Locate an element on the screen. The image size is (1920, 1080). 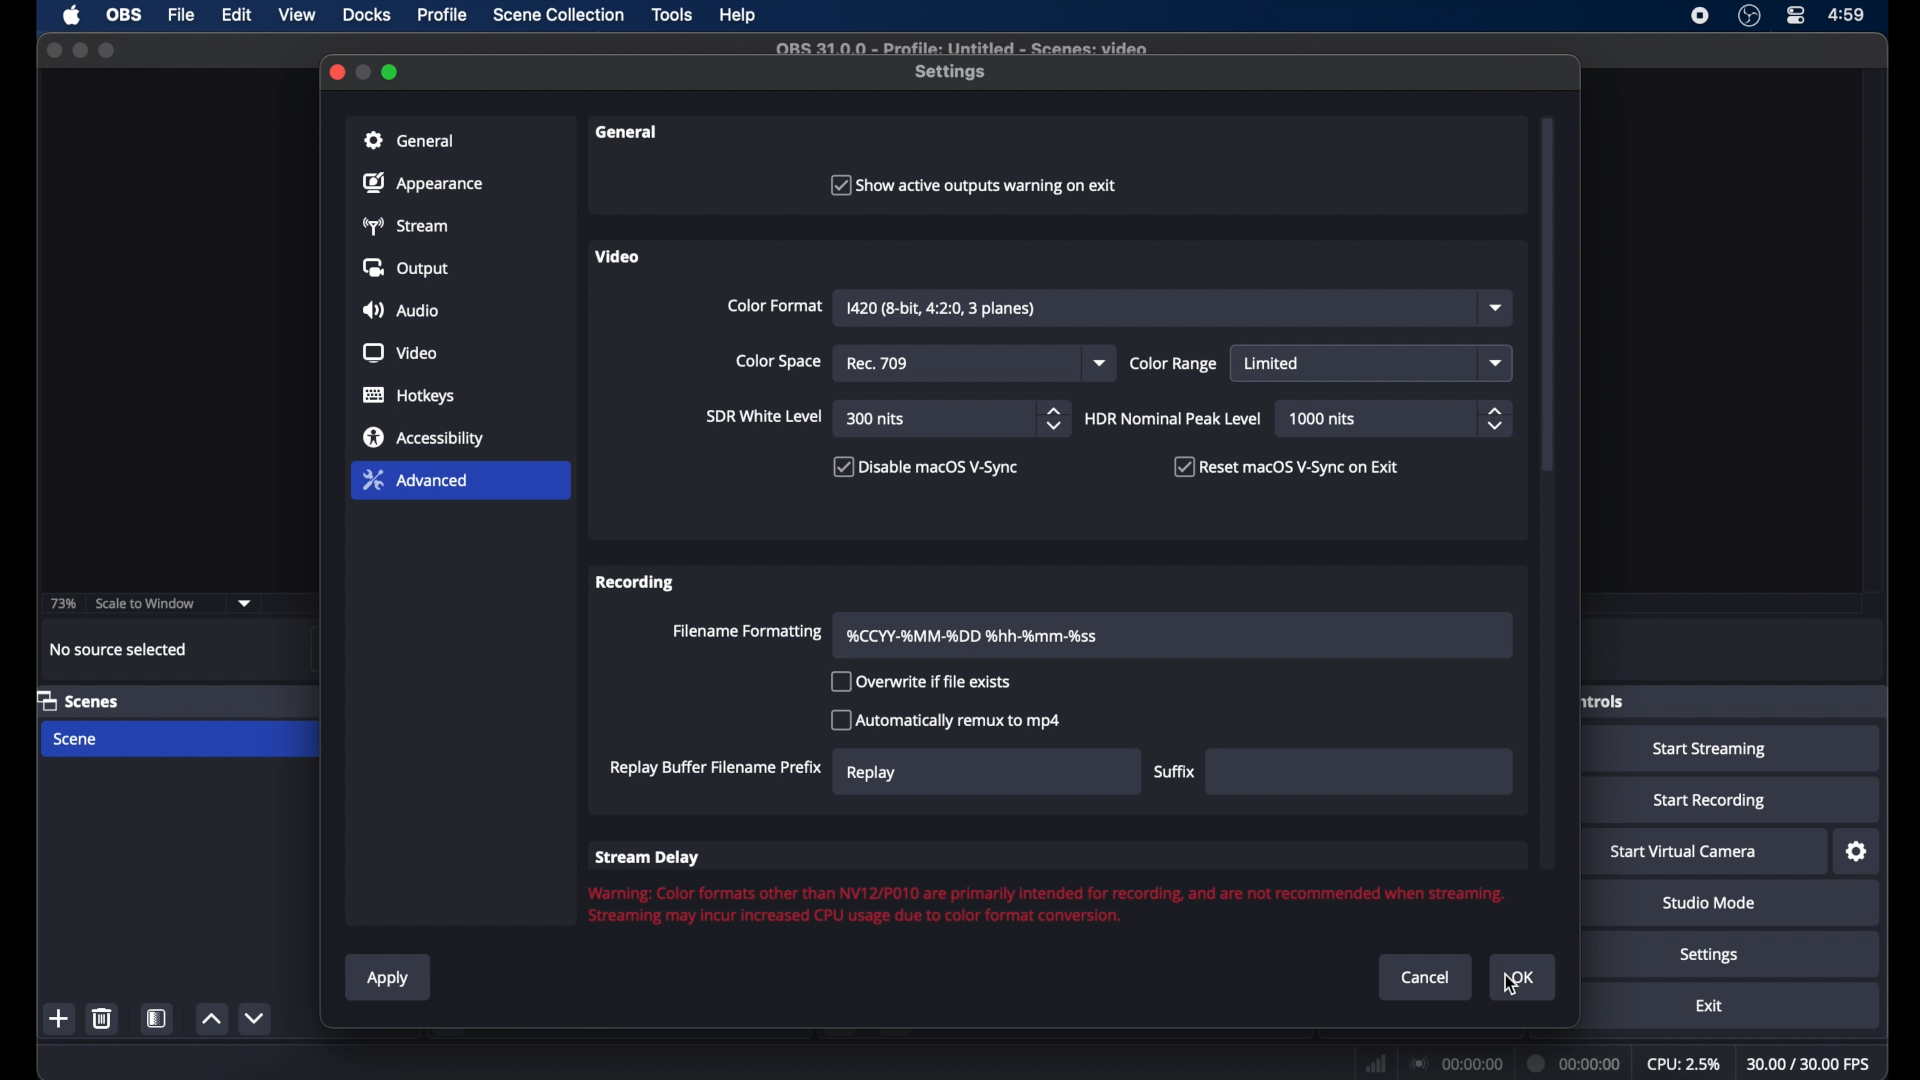
add is located at coordinates (59, 1018).